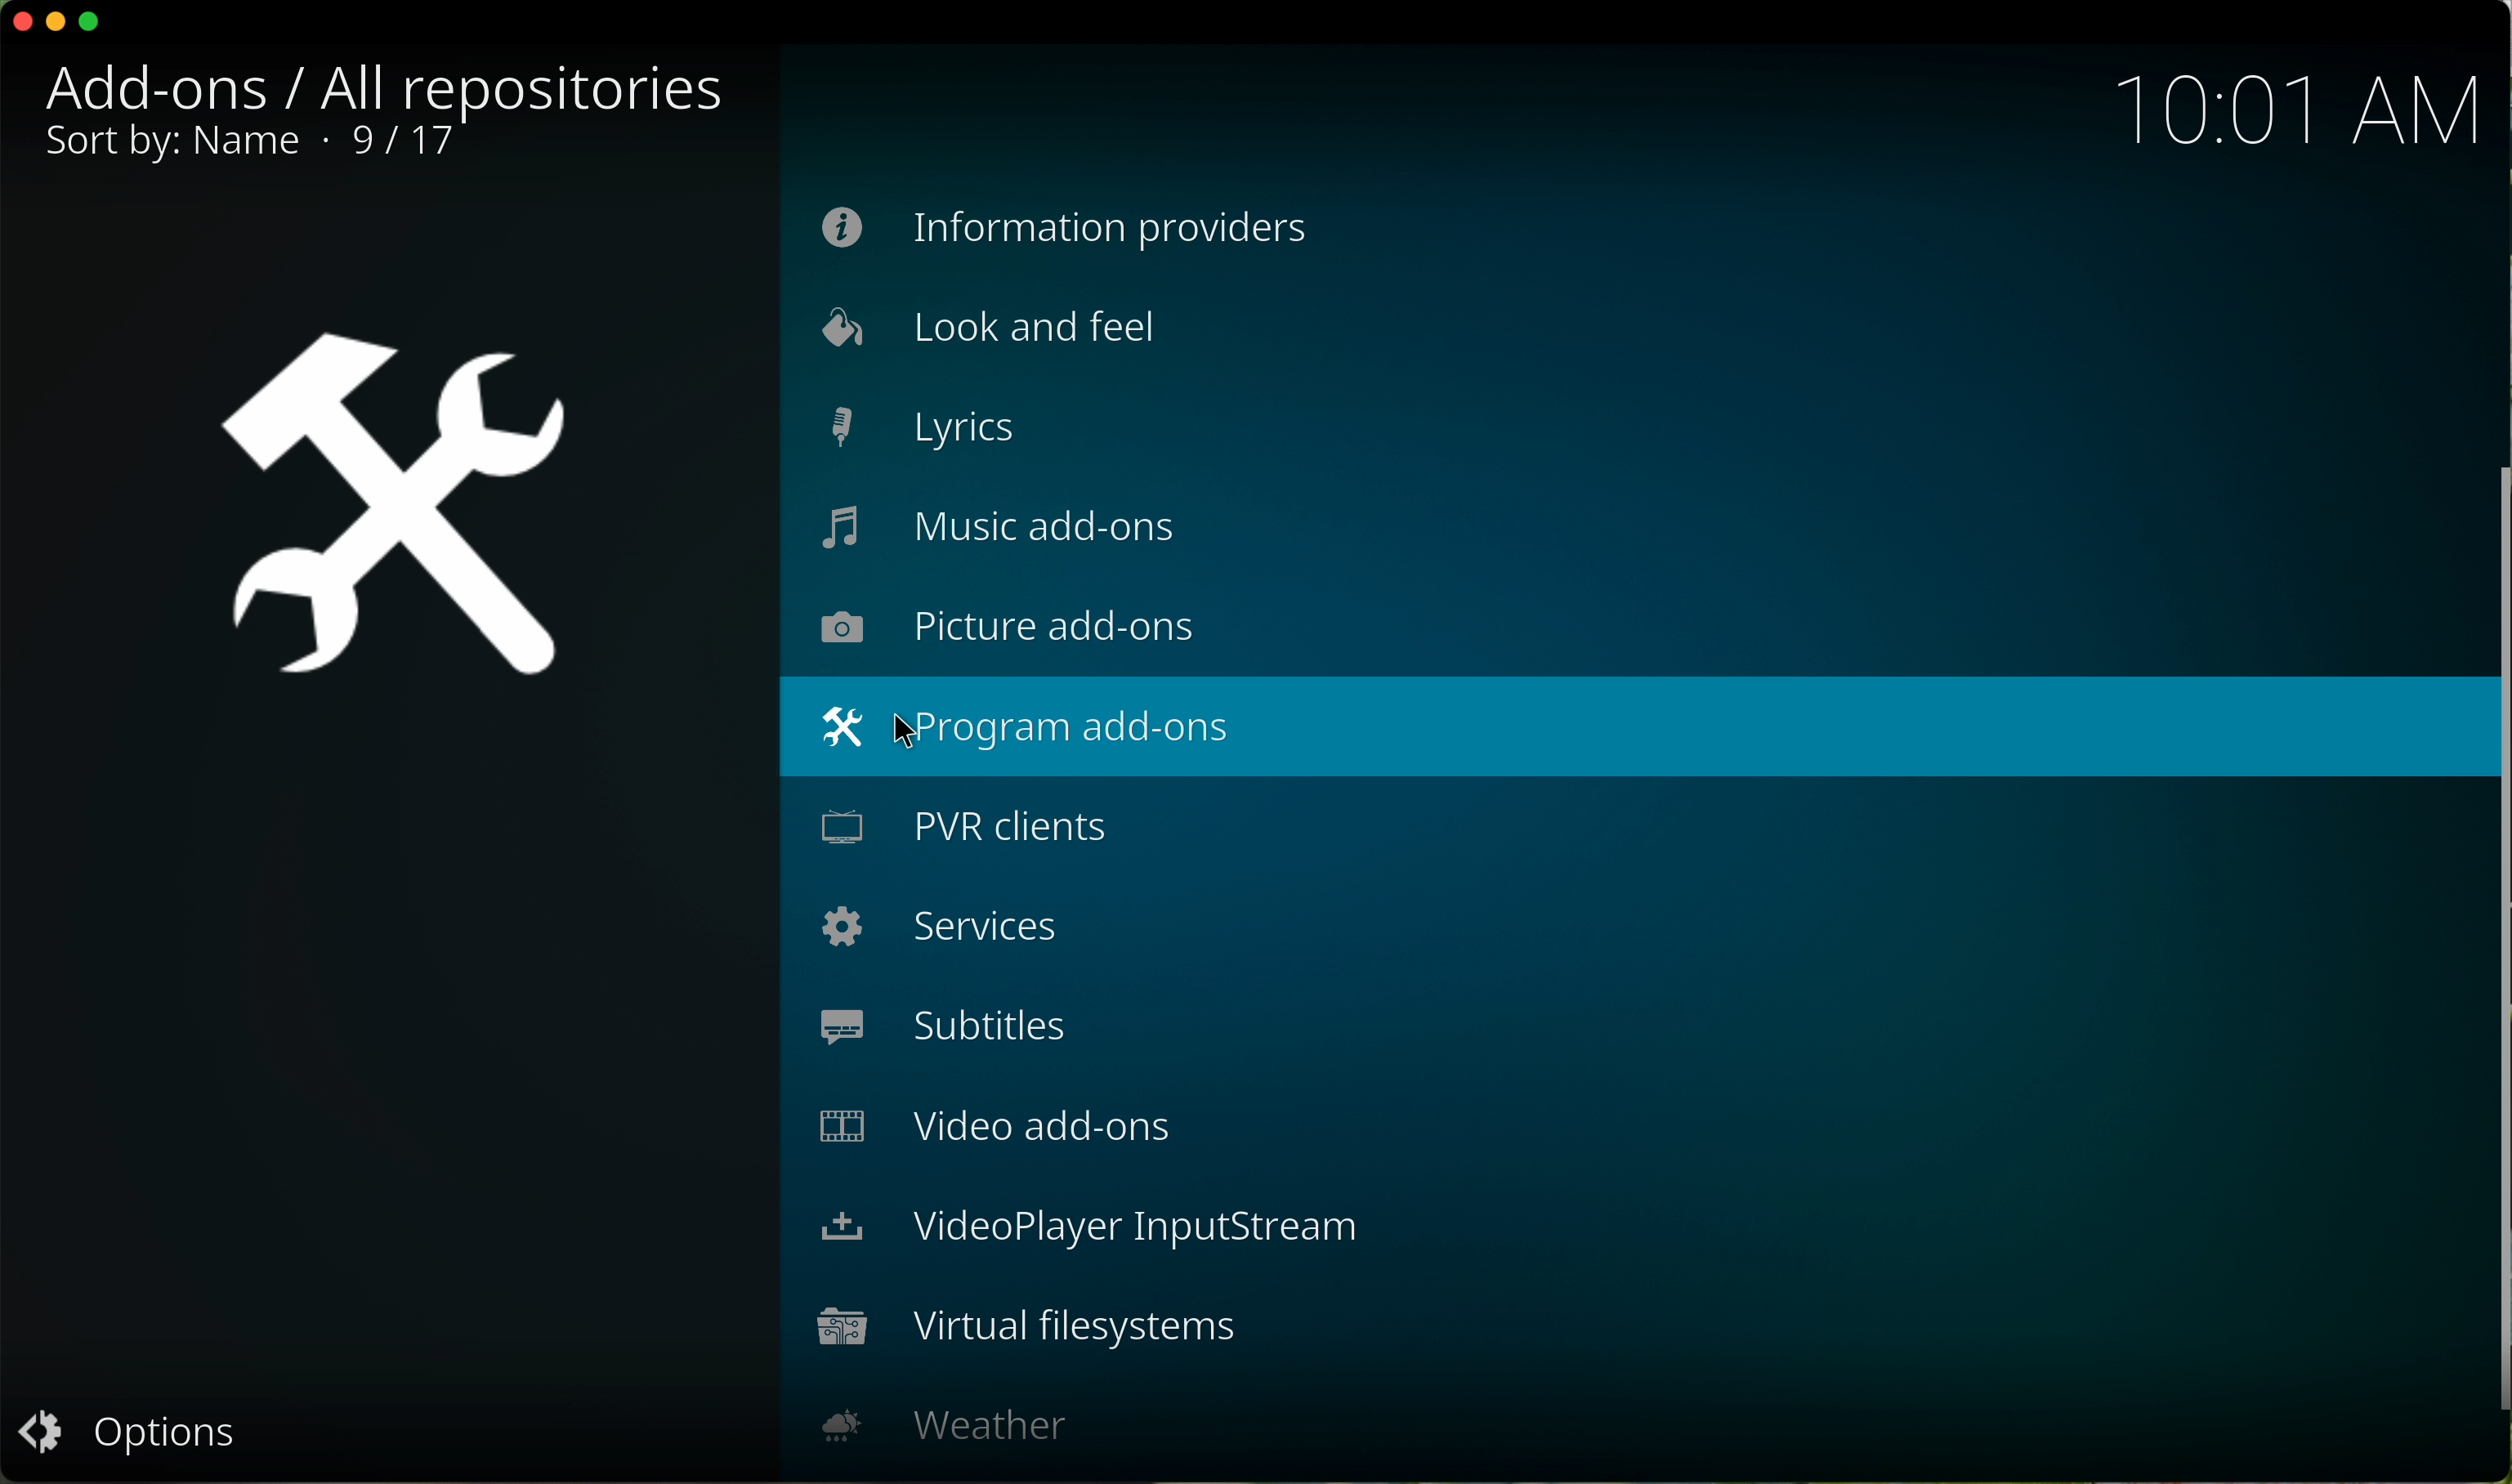 The image size is (2512, 1484). Describe the element at coordinates (956, 1023) in the screenshot. I see `subtitles` at that location.